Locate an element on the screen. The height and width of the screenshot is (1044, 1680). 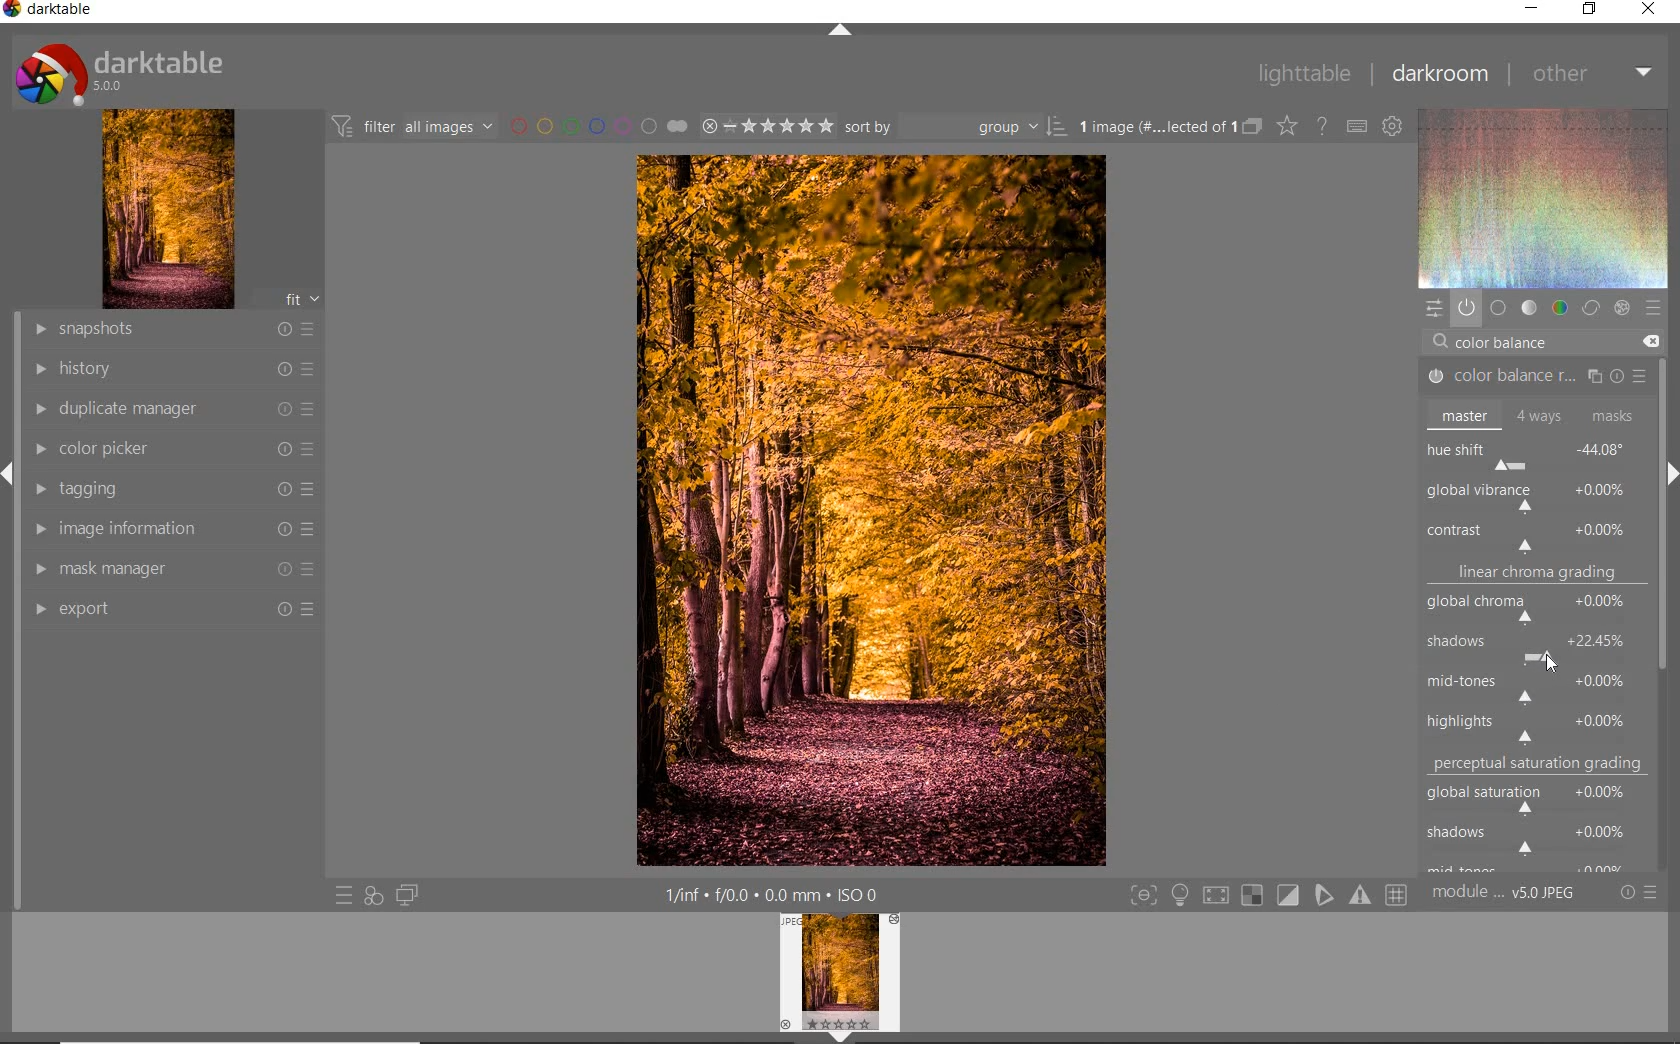
show only active module is located at coordinates (1466, 307).